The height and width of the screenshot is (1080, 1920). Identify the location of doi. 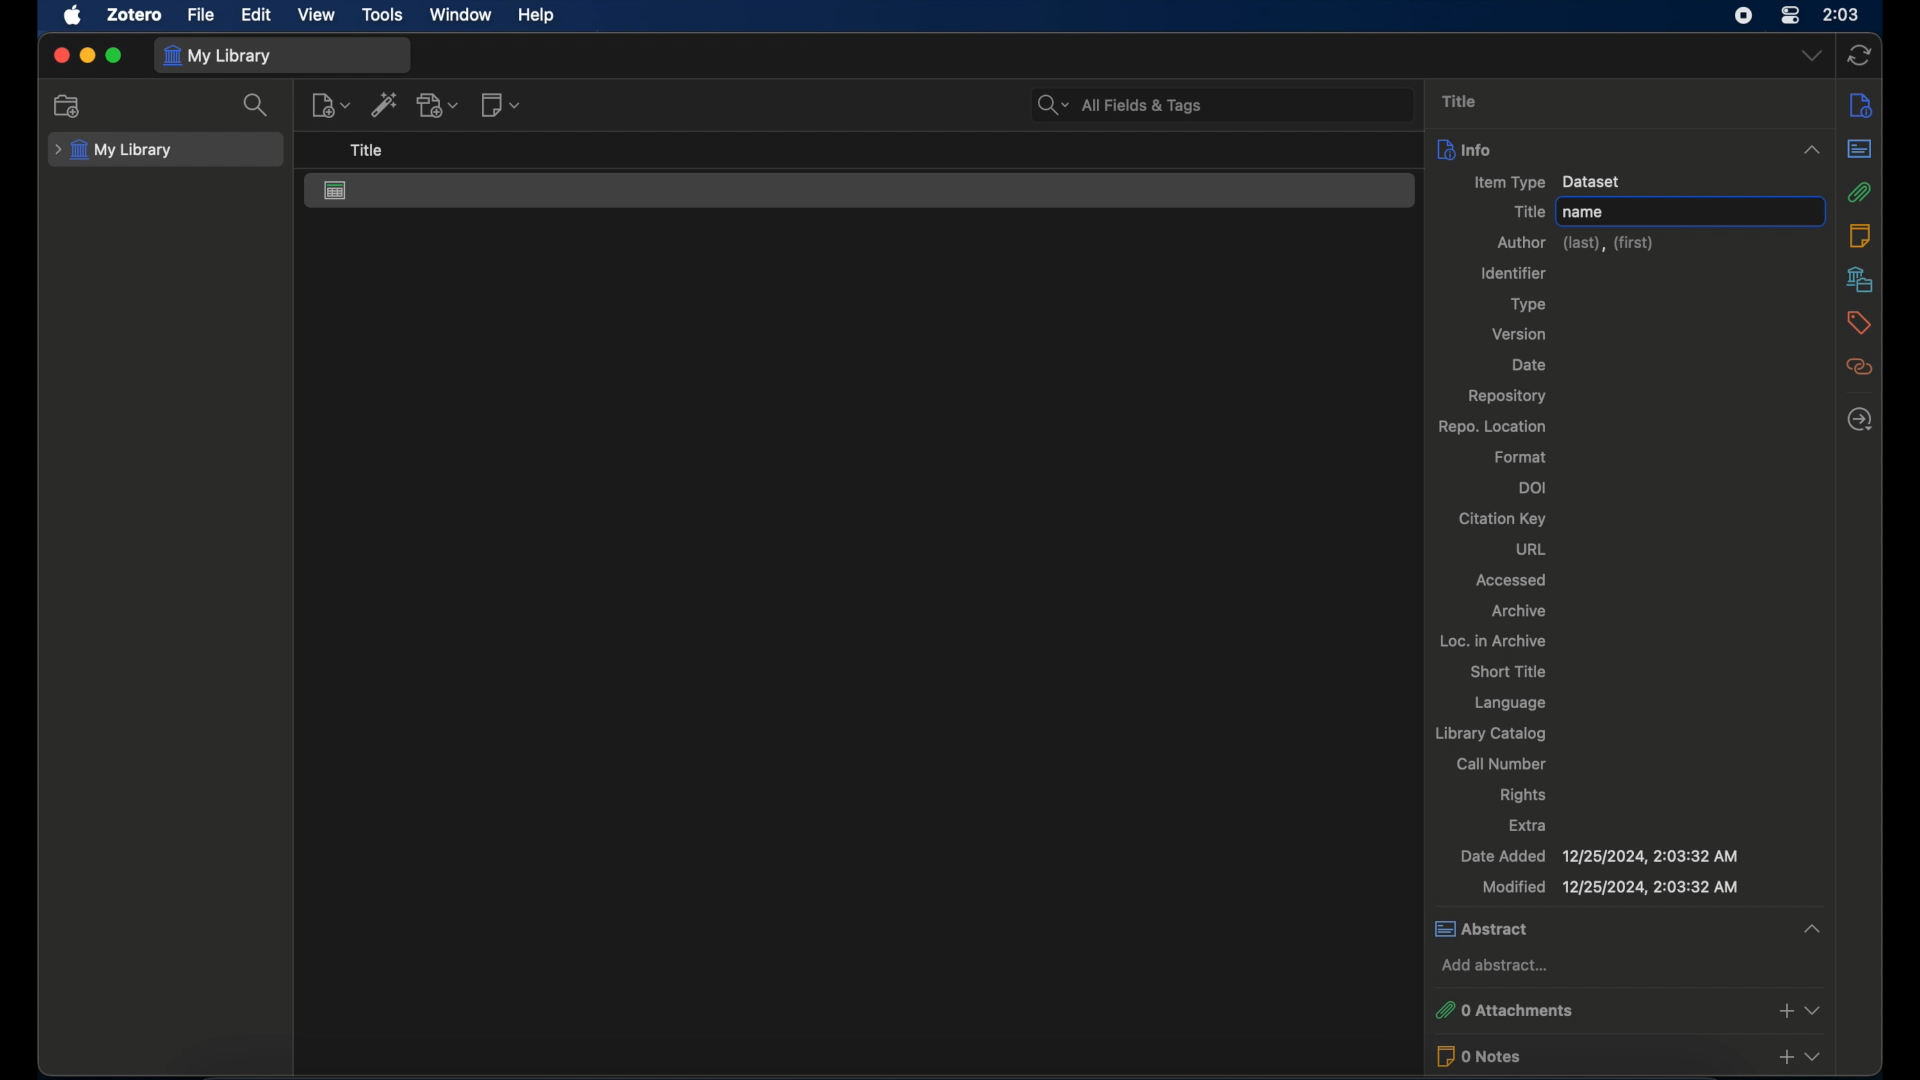
(1534, 486).